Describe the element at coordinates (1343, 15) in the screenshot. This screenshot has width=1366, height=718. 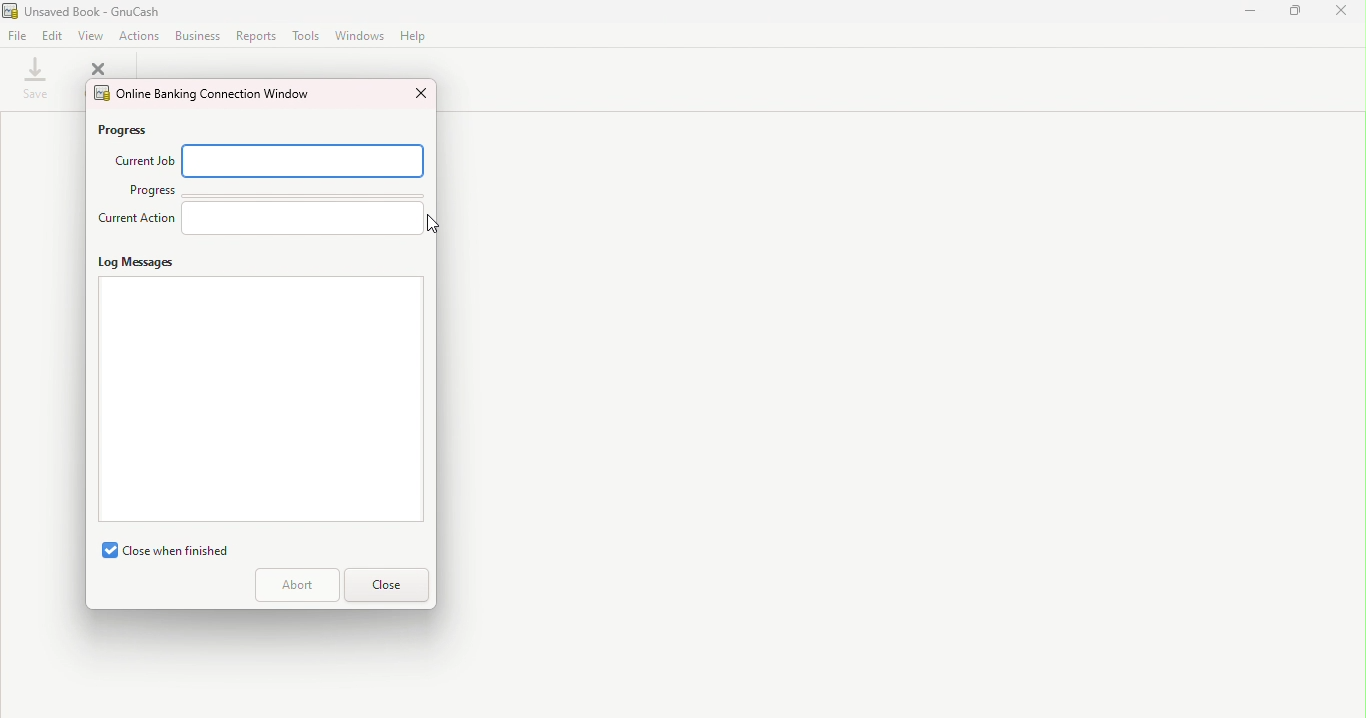
I see `Close` at that location.